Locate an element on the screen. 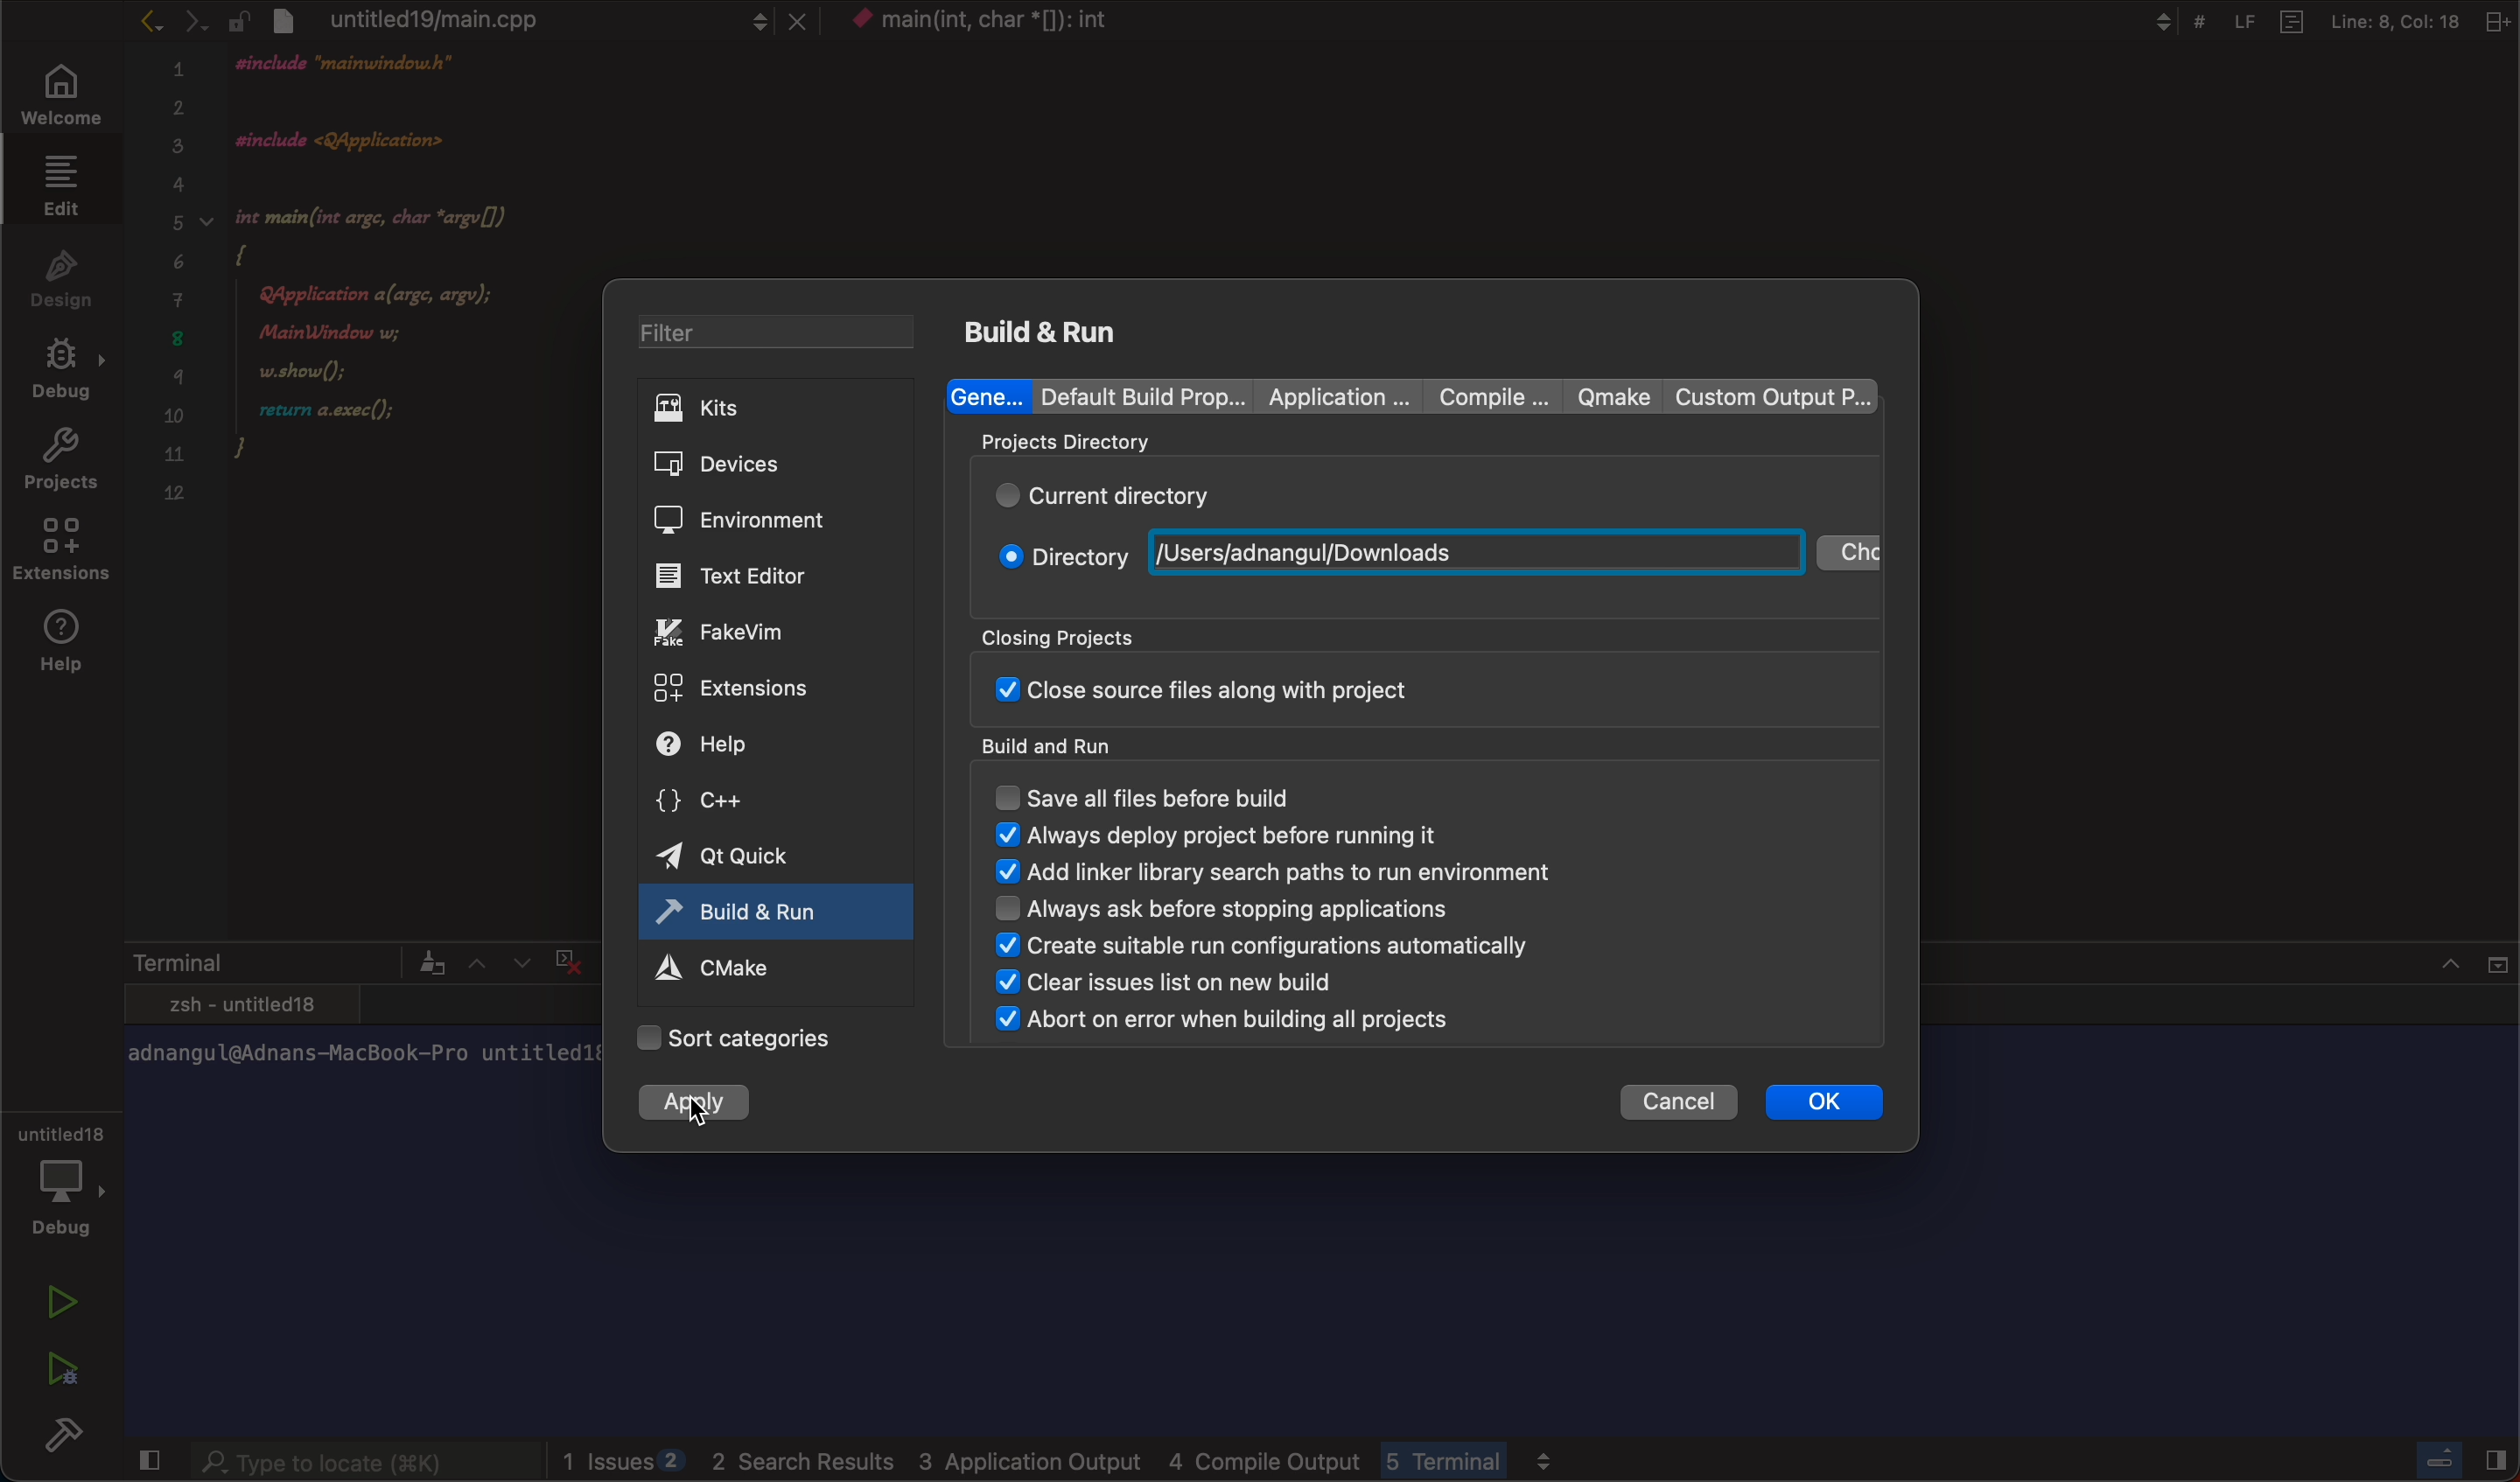 The height and width of the screenshot is (1482, 2520). projects directory is located at coordinates (1064, 444).